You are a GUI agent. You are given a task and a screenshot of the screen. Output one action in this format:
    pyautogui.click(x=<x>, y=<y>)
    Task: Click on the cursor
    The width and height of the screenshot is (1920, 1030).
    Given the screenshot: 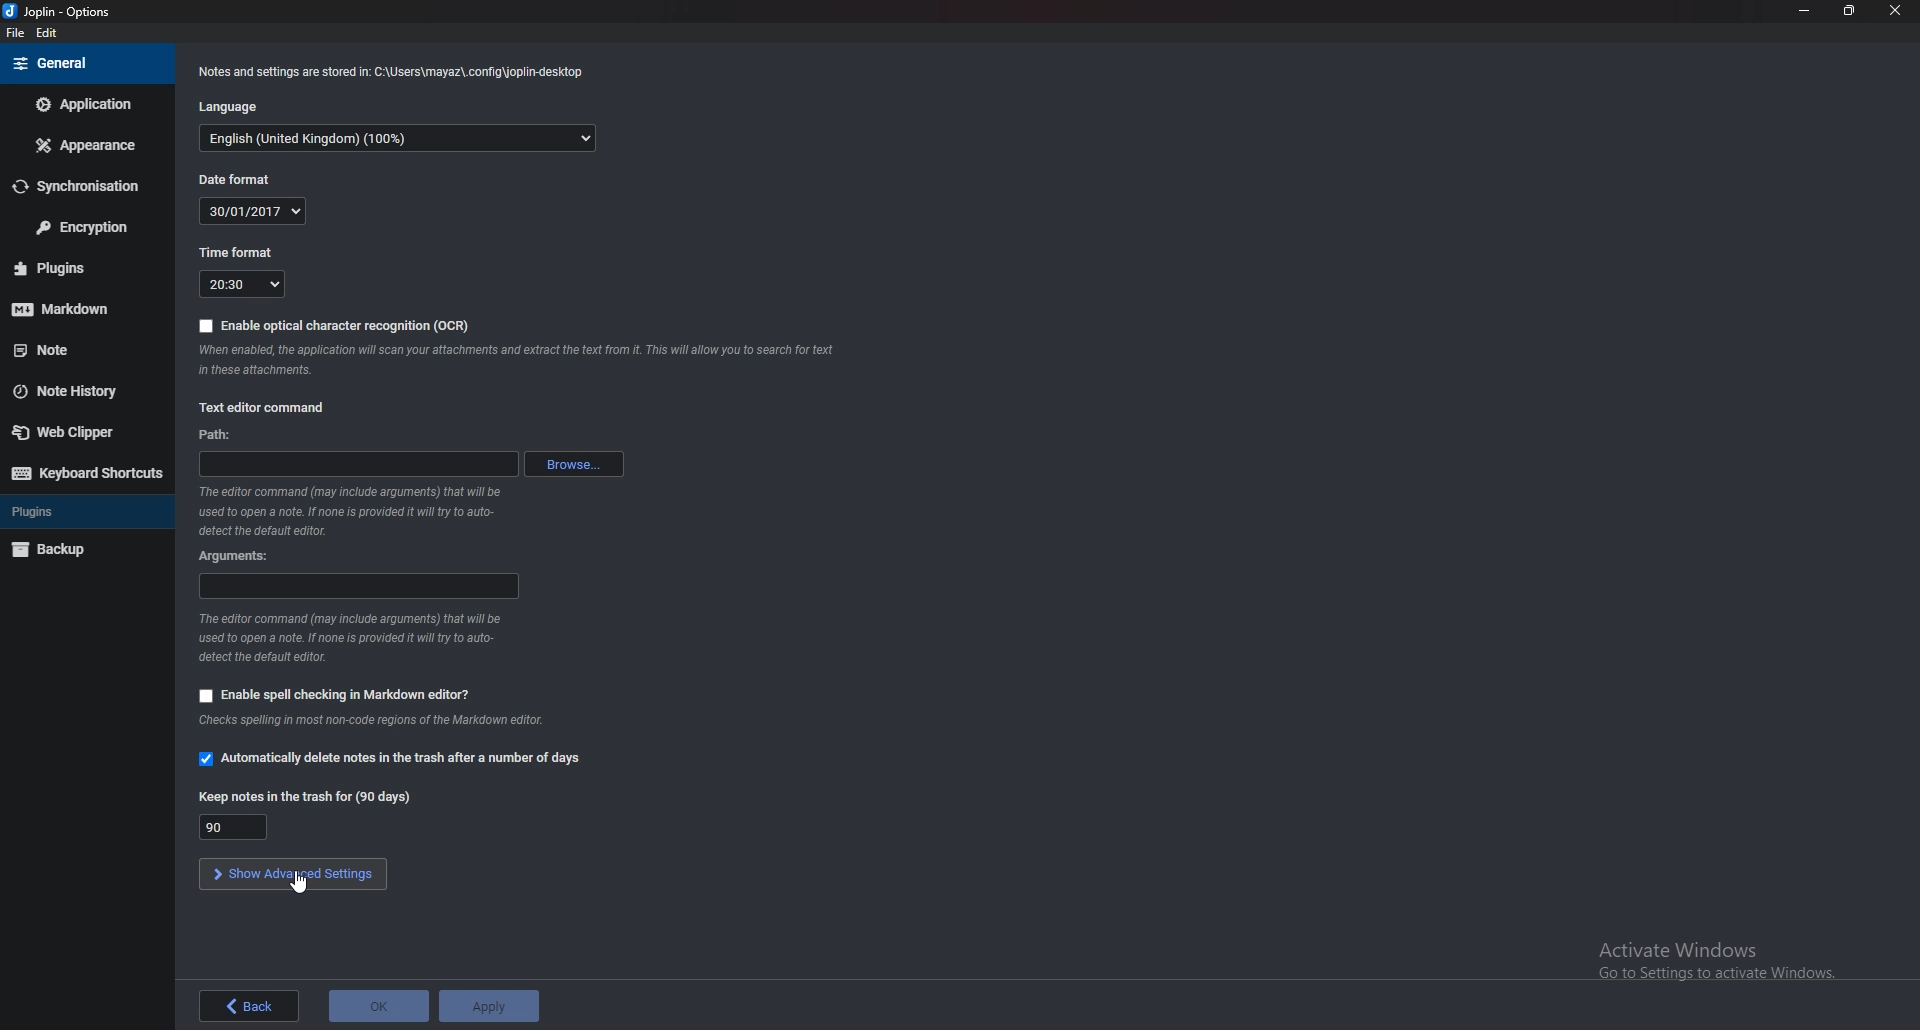 What is the action you would take?
    pyautogui.click(x=300, y=887)
    